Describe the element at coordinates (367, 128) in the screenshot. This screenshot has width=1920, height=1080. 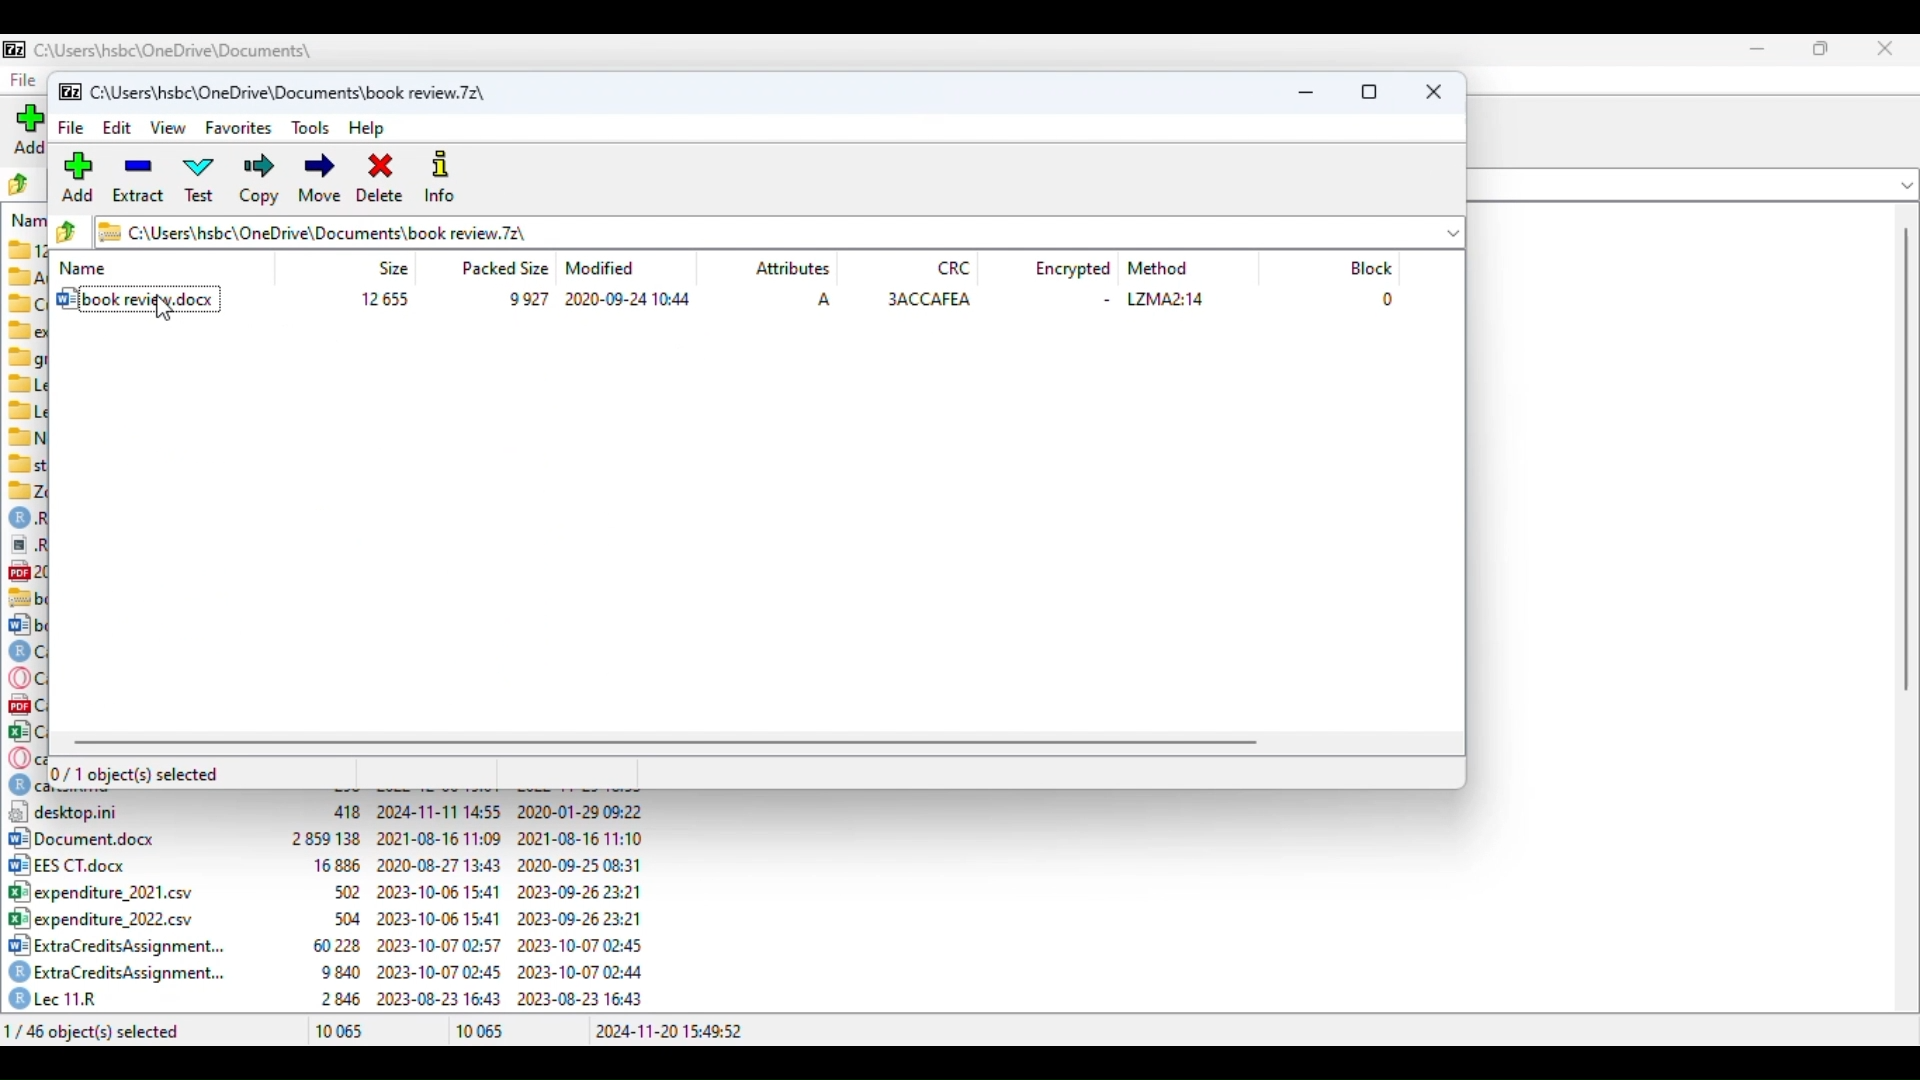
I see `help` at that location.